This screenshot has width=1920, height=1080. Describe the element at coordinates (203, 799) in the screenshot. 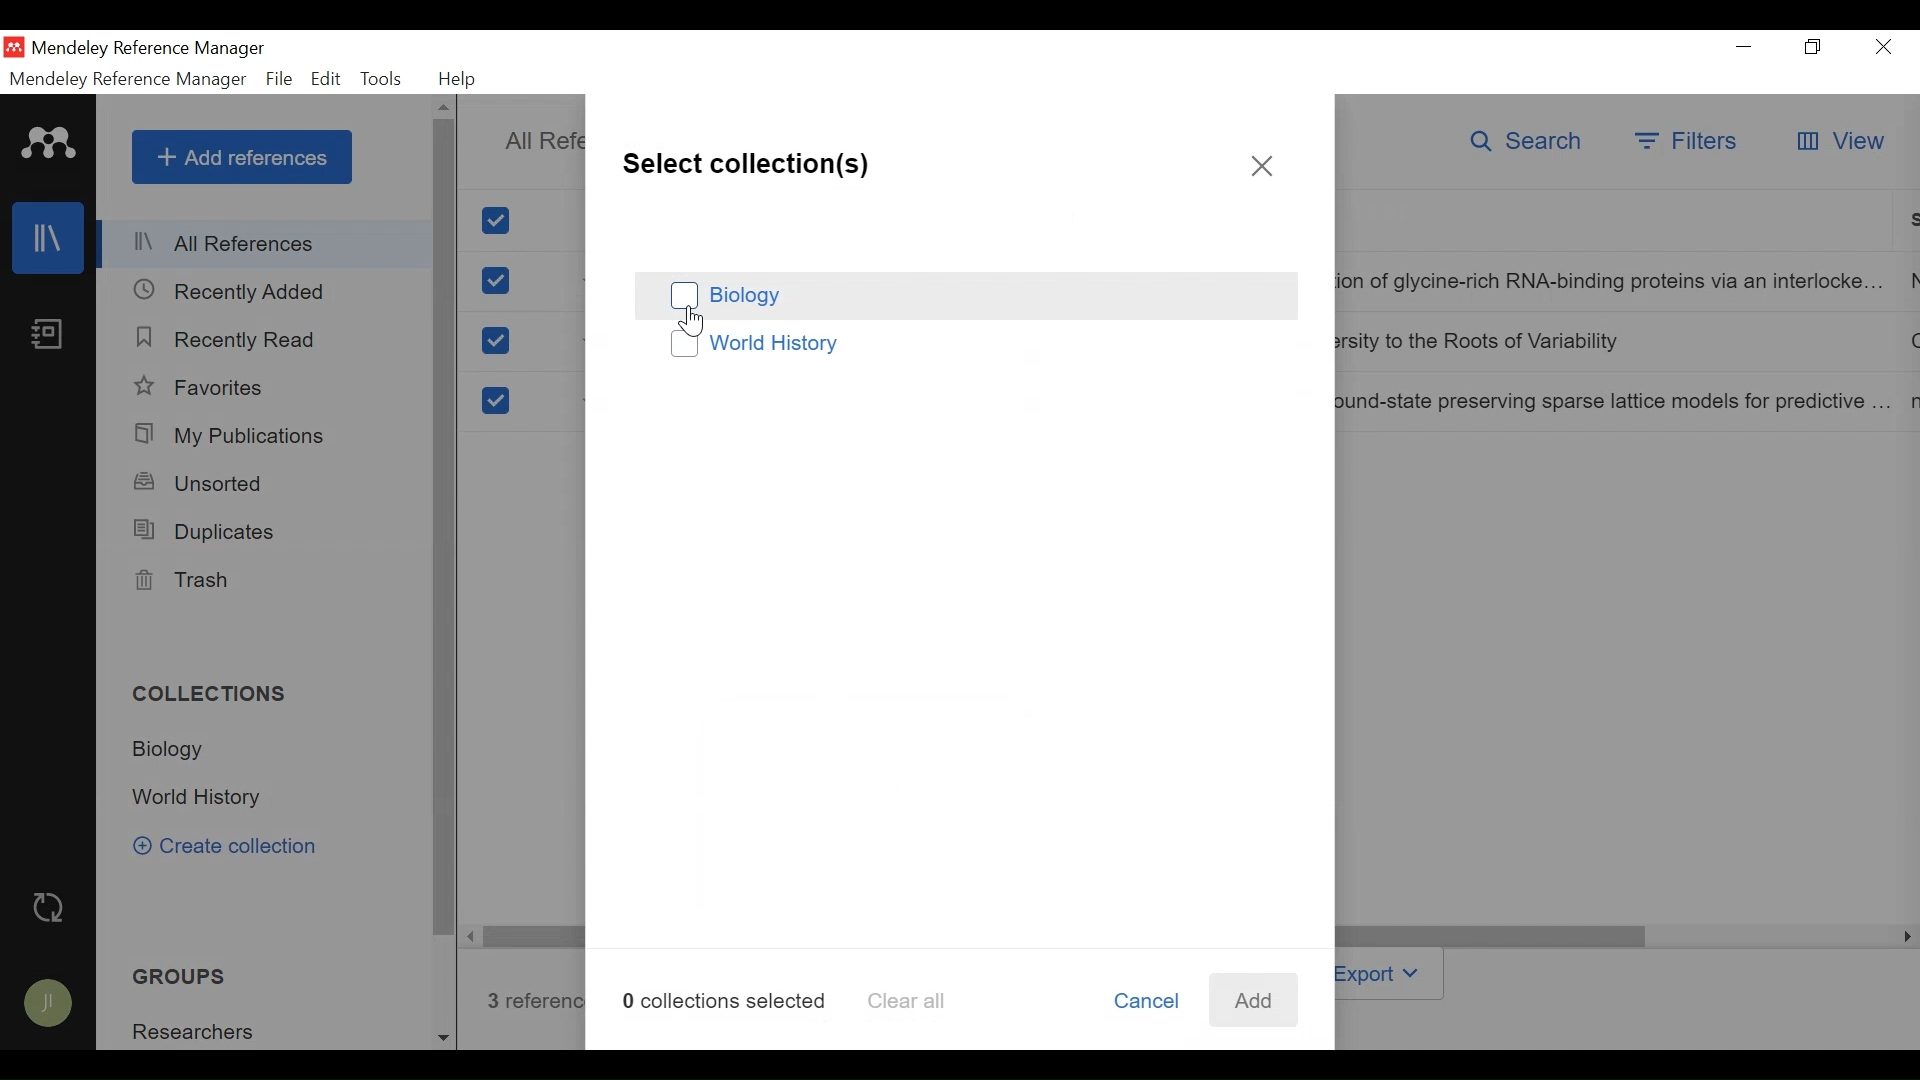

I see `Collection` at that location.